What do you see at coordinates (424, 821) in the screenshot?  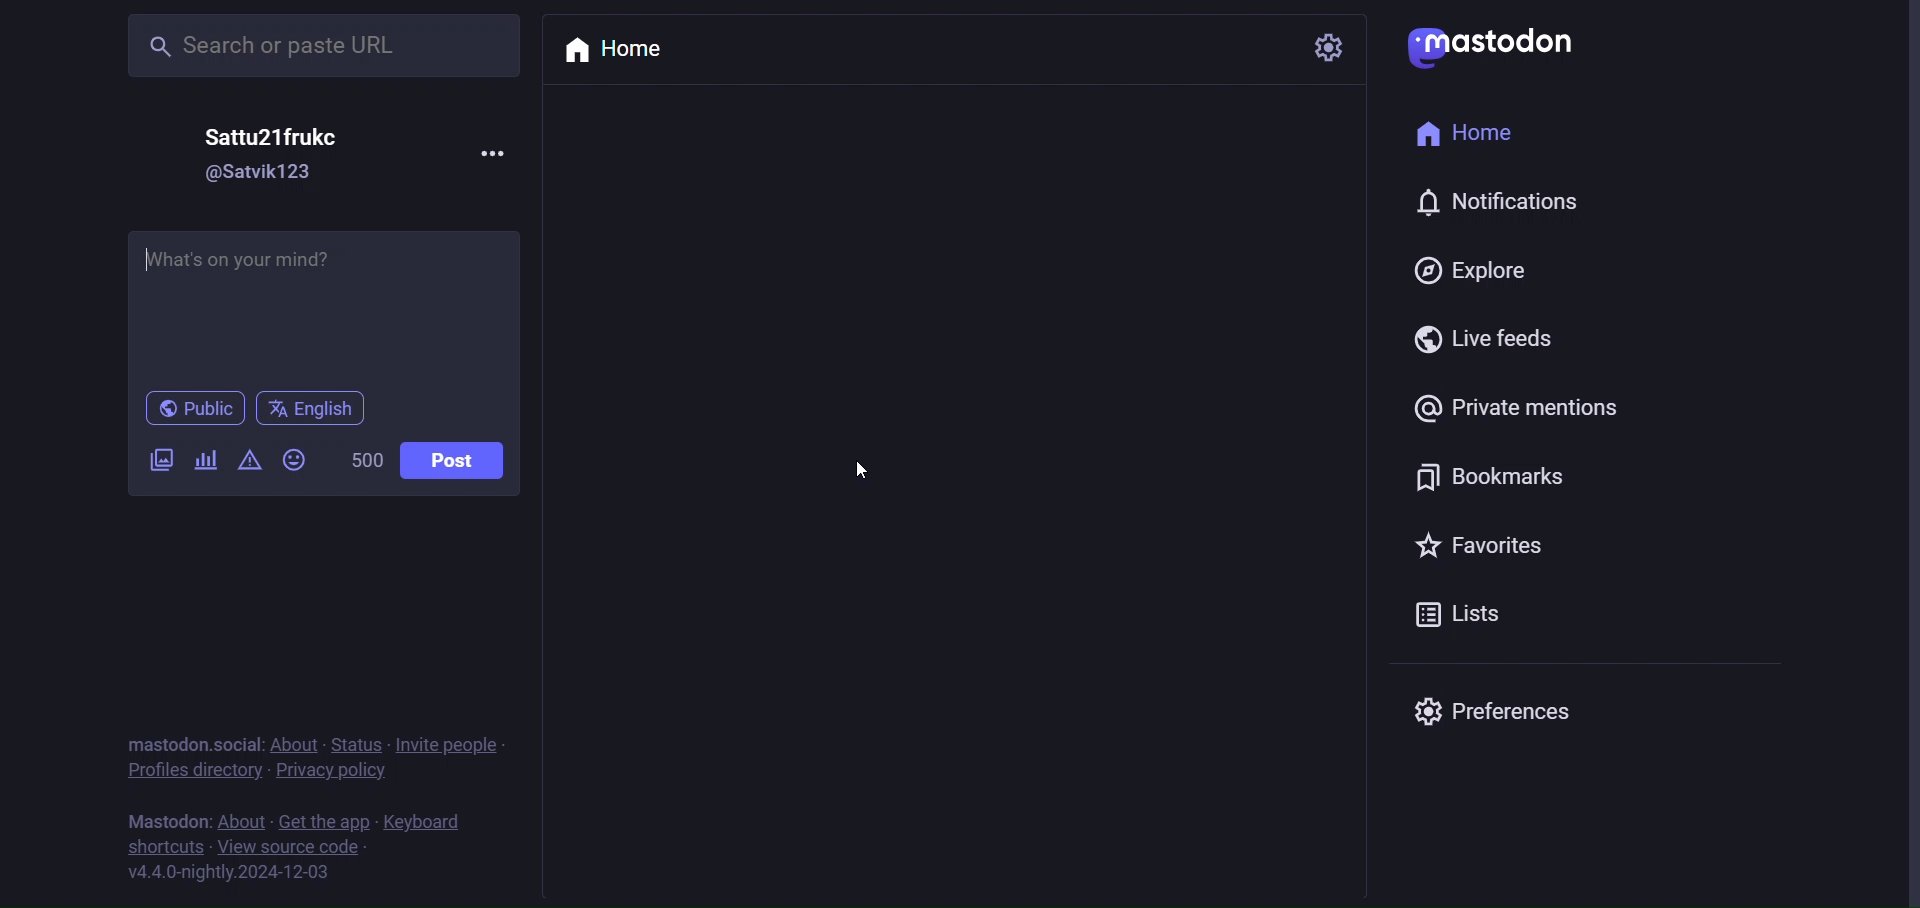 I see `keyboard` at bounding box center [424, 821].